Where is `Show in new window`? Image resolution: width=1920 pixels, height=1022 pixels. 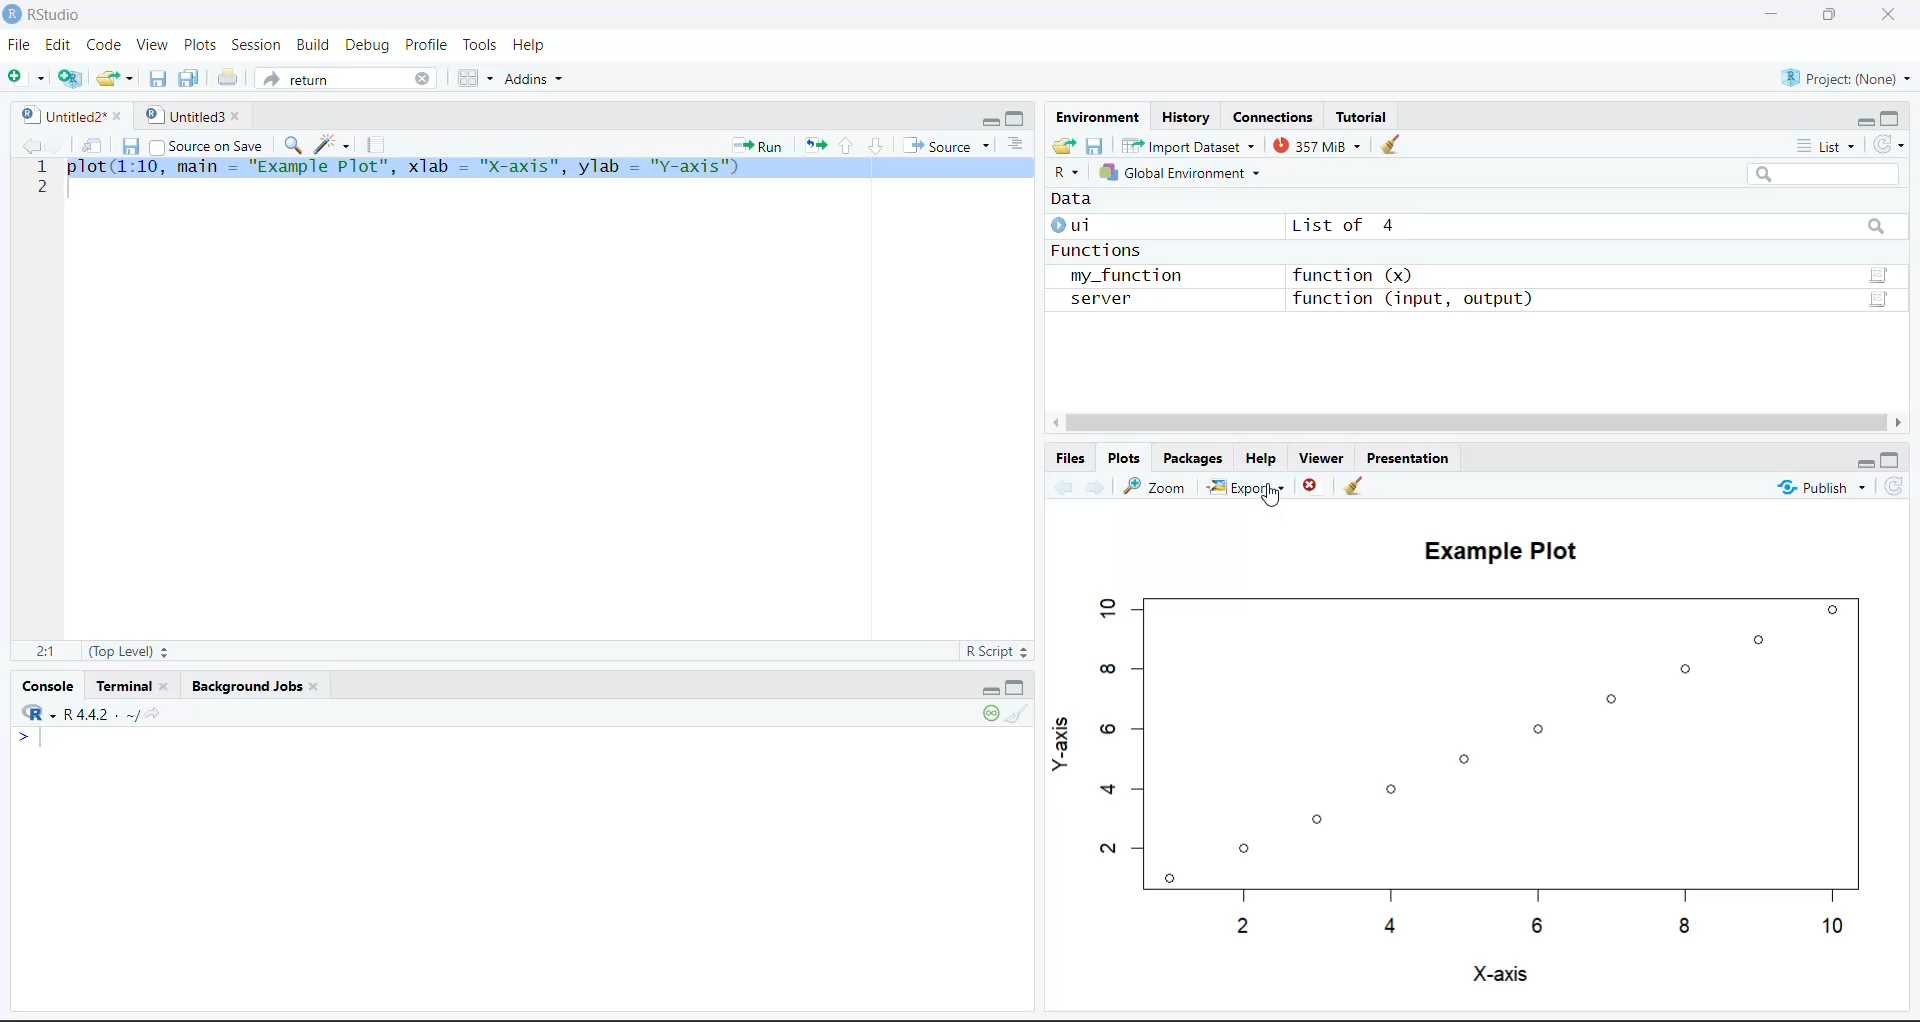 Show in new window is located at coordinates (89, 142).